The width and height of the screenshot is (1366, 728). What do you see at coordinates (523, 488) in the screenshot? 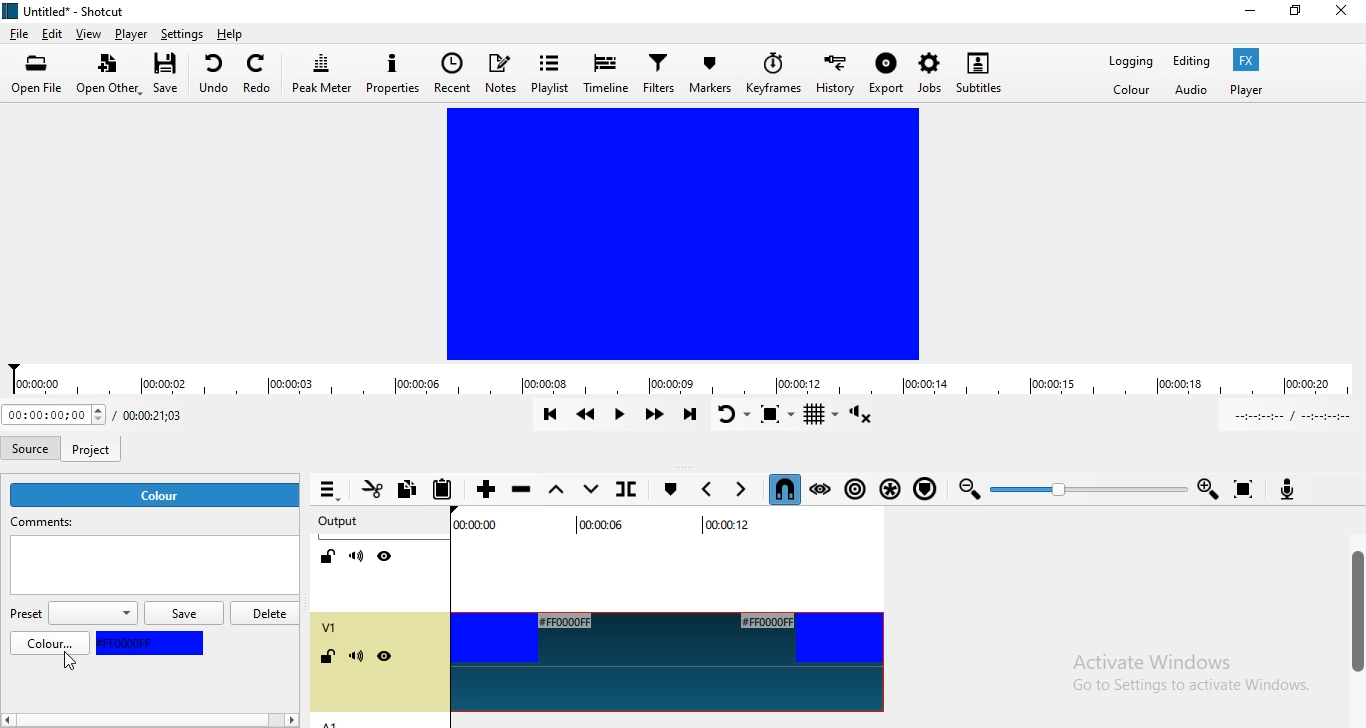
I see `Ripple delete` at bounding box center [523, 488].